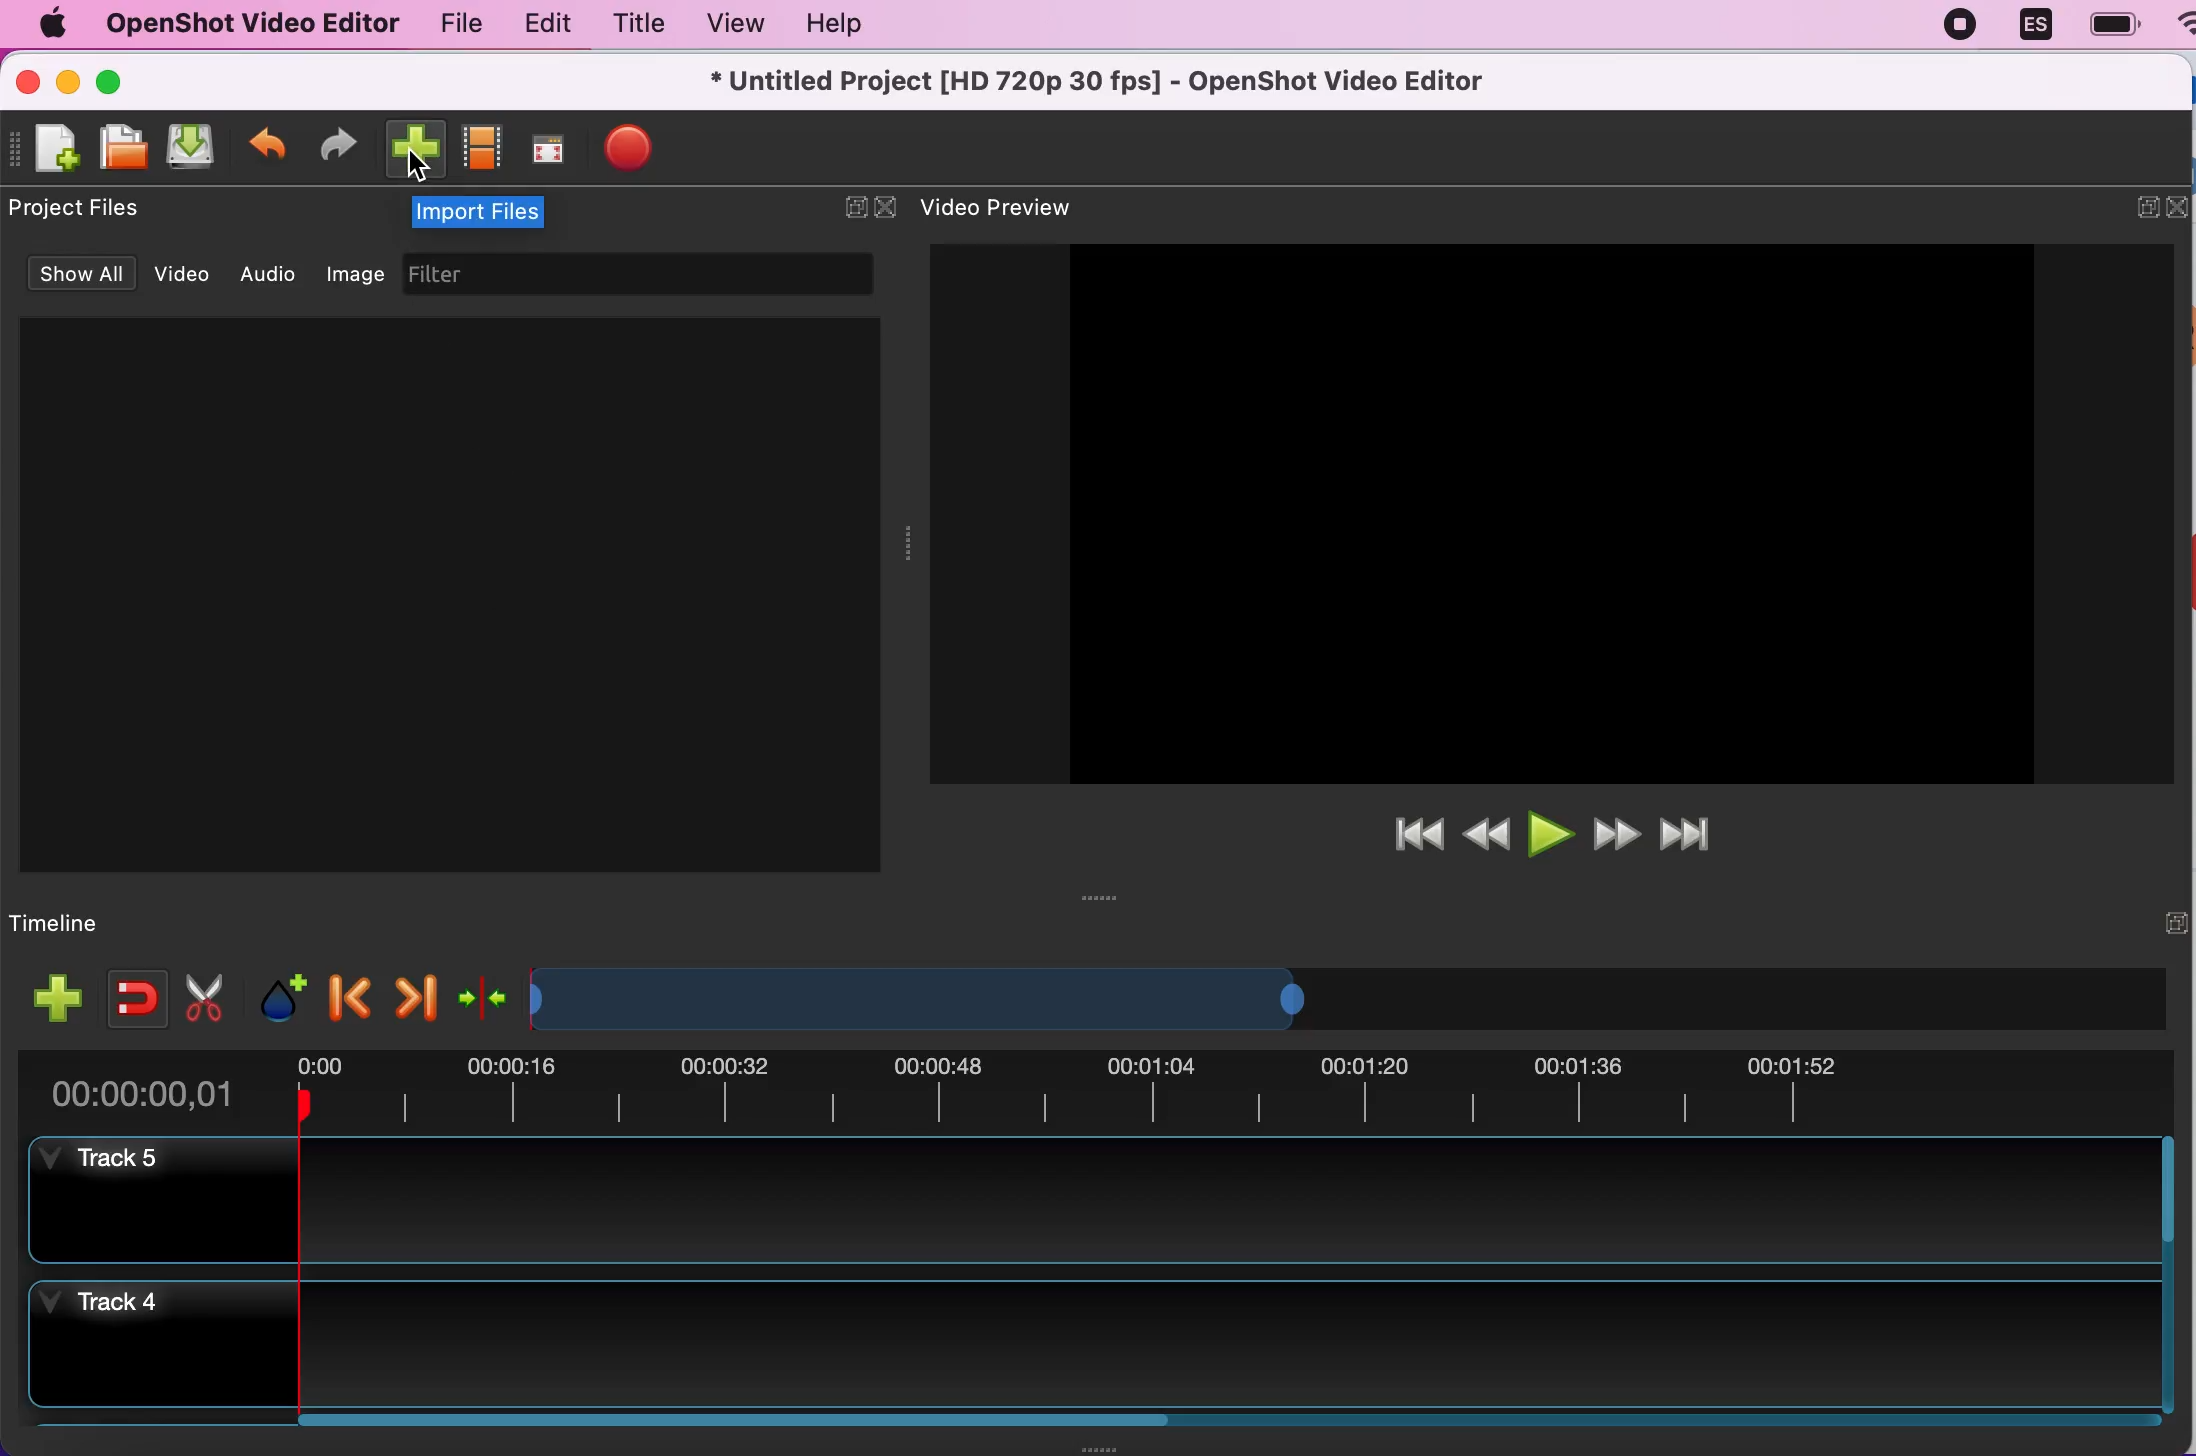  I want to click on edit, so click(545, 23).